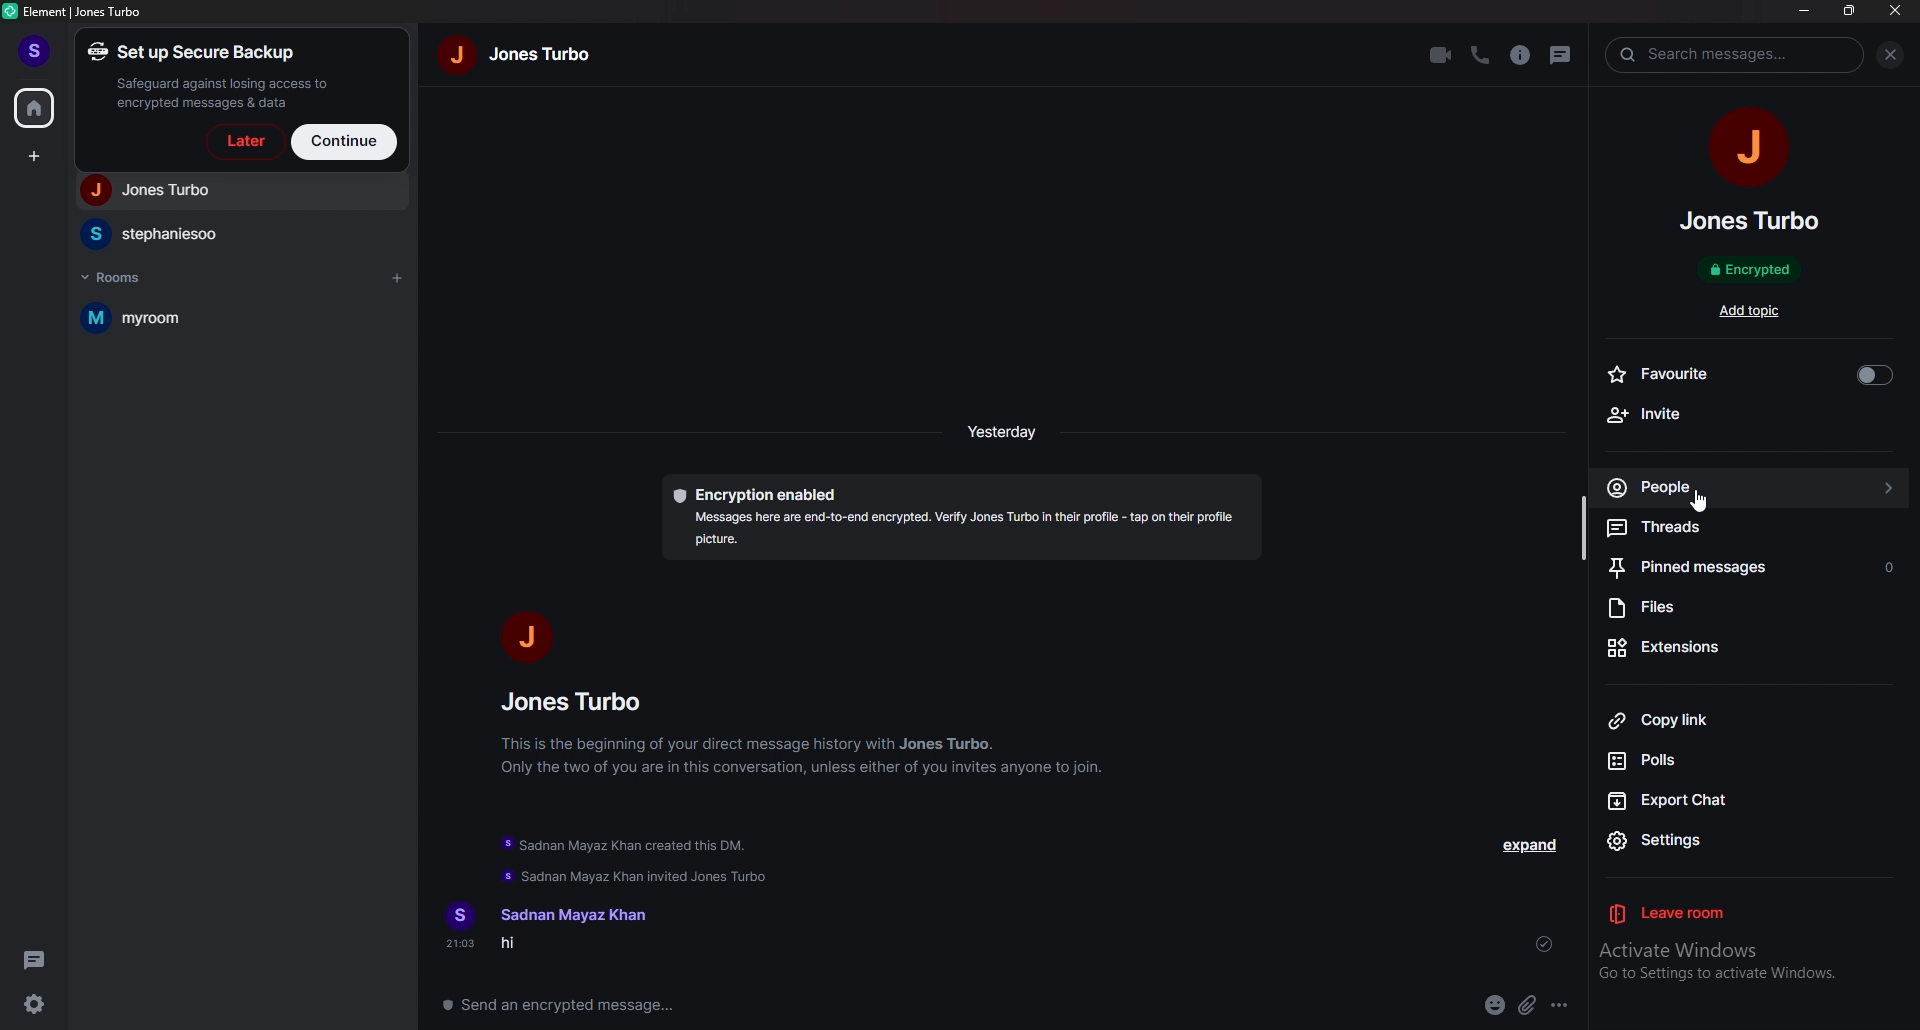 The height and width of the screenshot is (1030, 1920). Describe the element at coordinates (1521, 55) in the screenshot. I see `info` at that location.